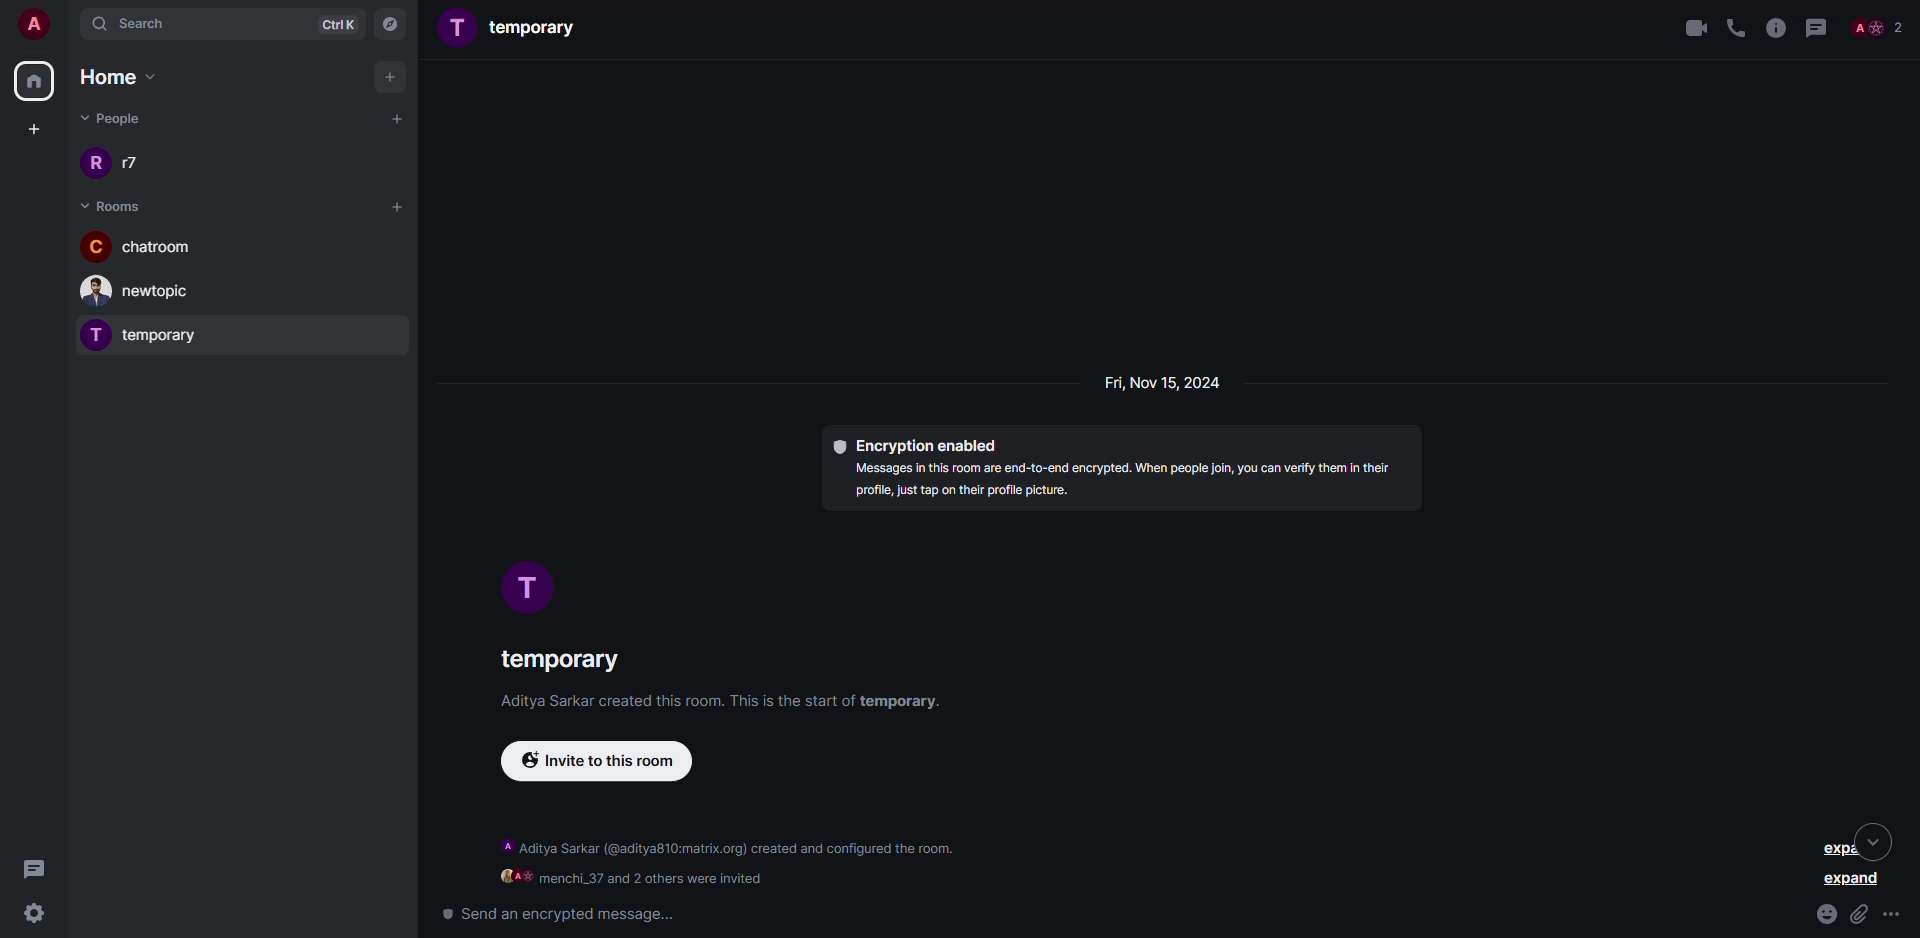 This screenshot has width=1920, height=938. Describe the element at coordinates (1774, 27) in the screenshot. I see `info` at that location.